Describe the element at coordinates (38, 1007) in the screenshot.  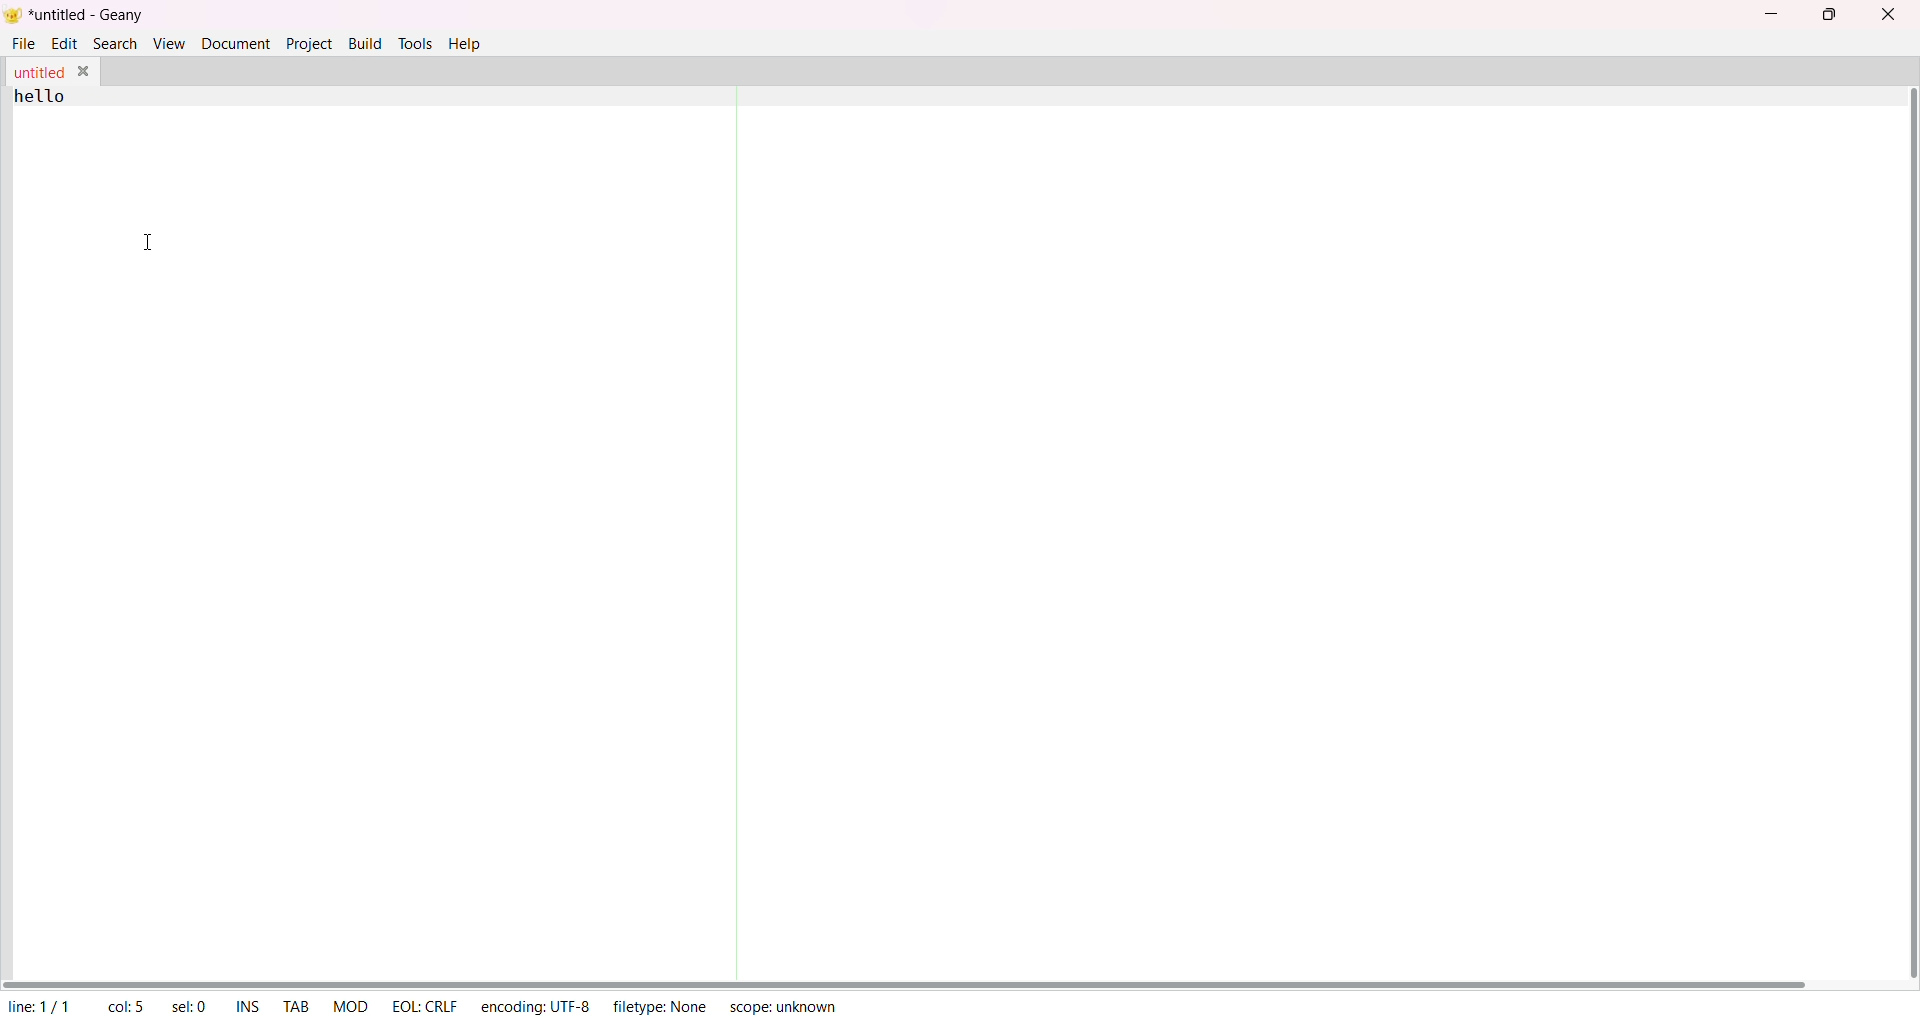
I see `line: 1/1` at that location.